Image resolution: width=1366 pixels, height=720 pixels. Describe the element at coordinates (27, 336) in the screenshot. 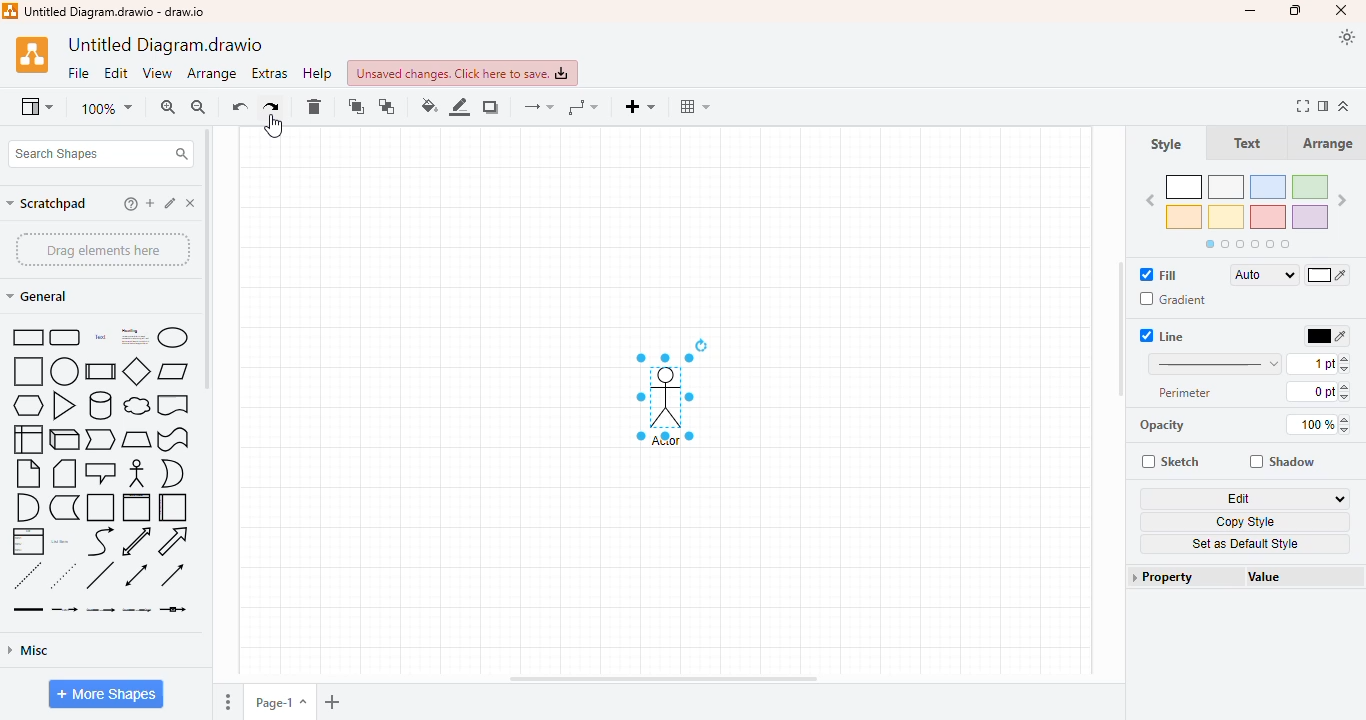

I see `rectangle` at that location.